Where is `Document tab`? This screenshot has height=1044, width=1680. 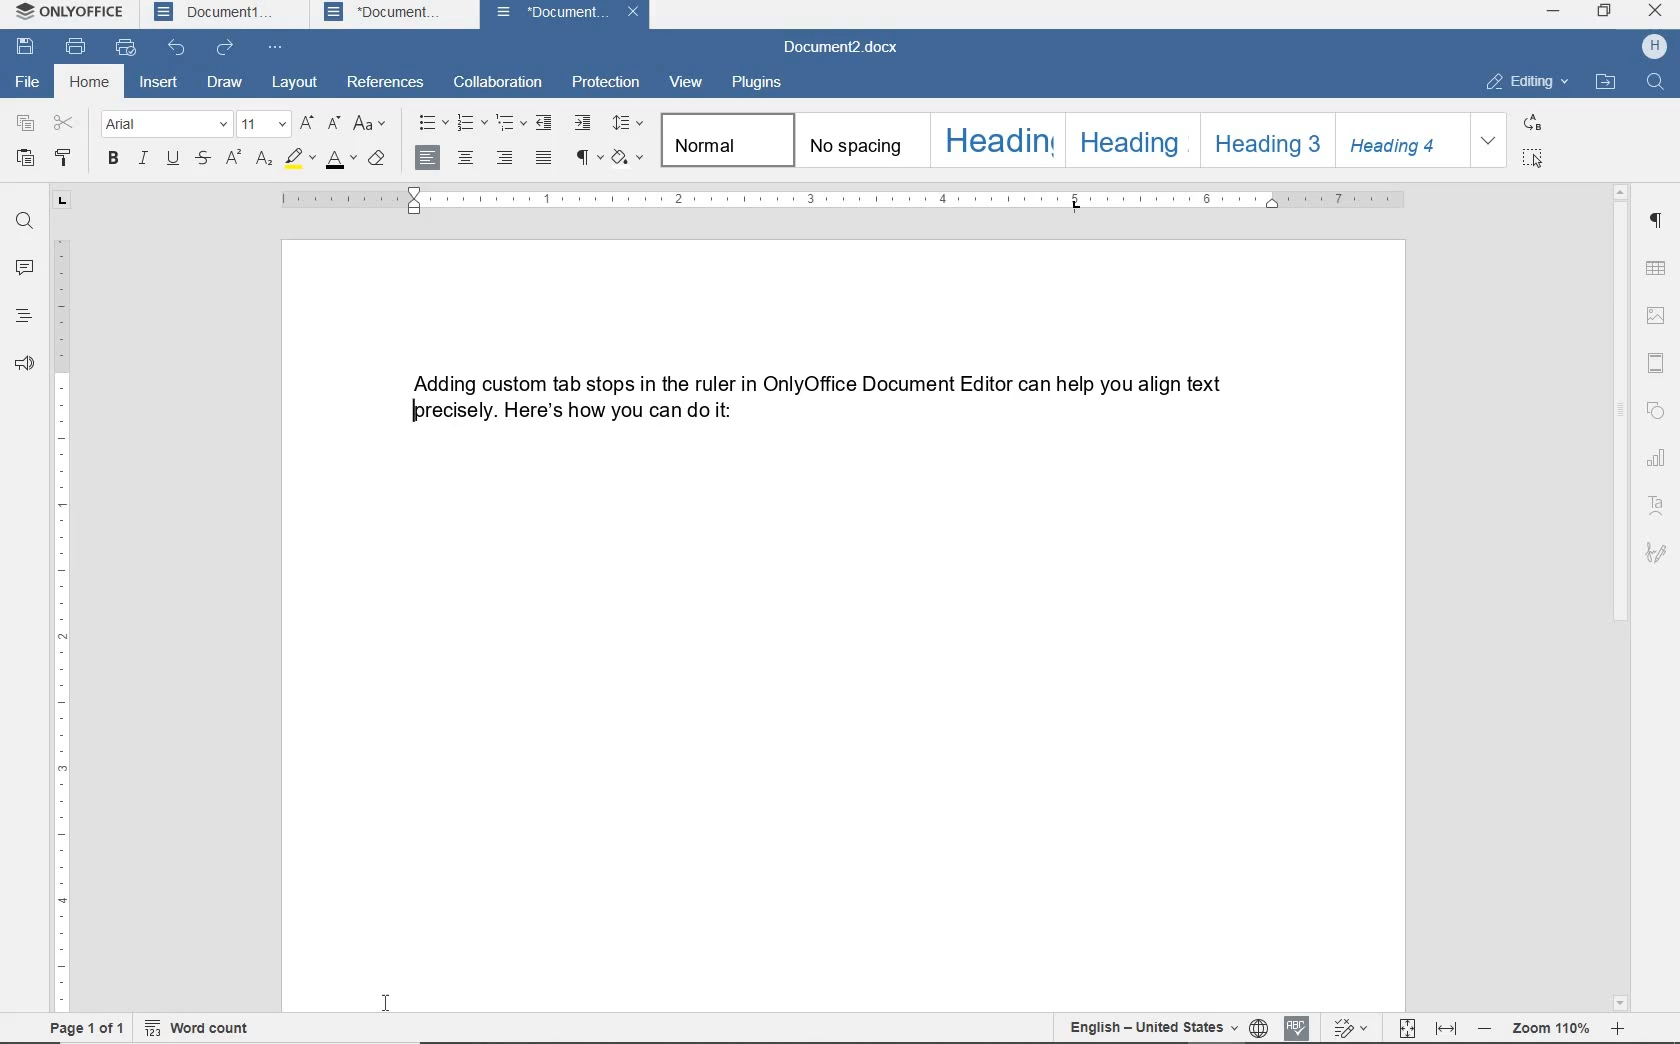
Document tab is located at coordinates (387, 13).